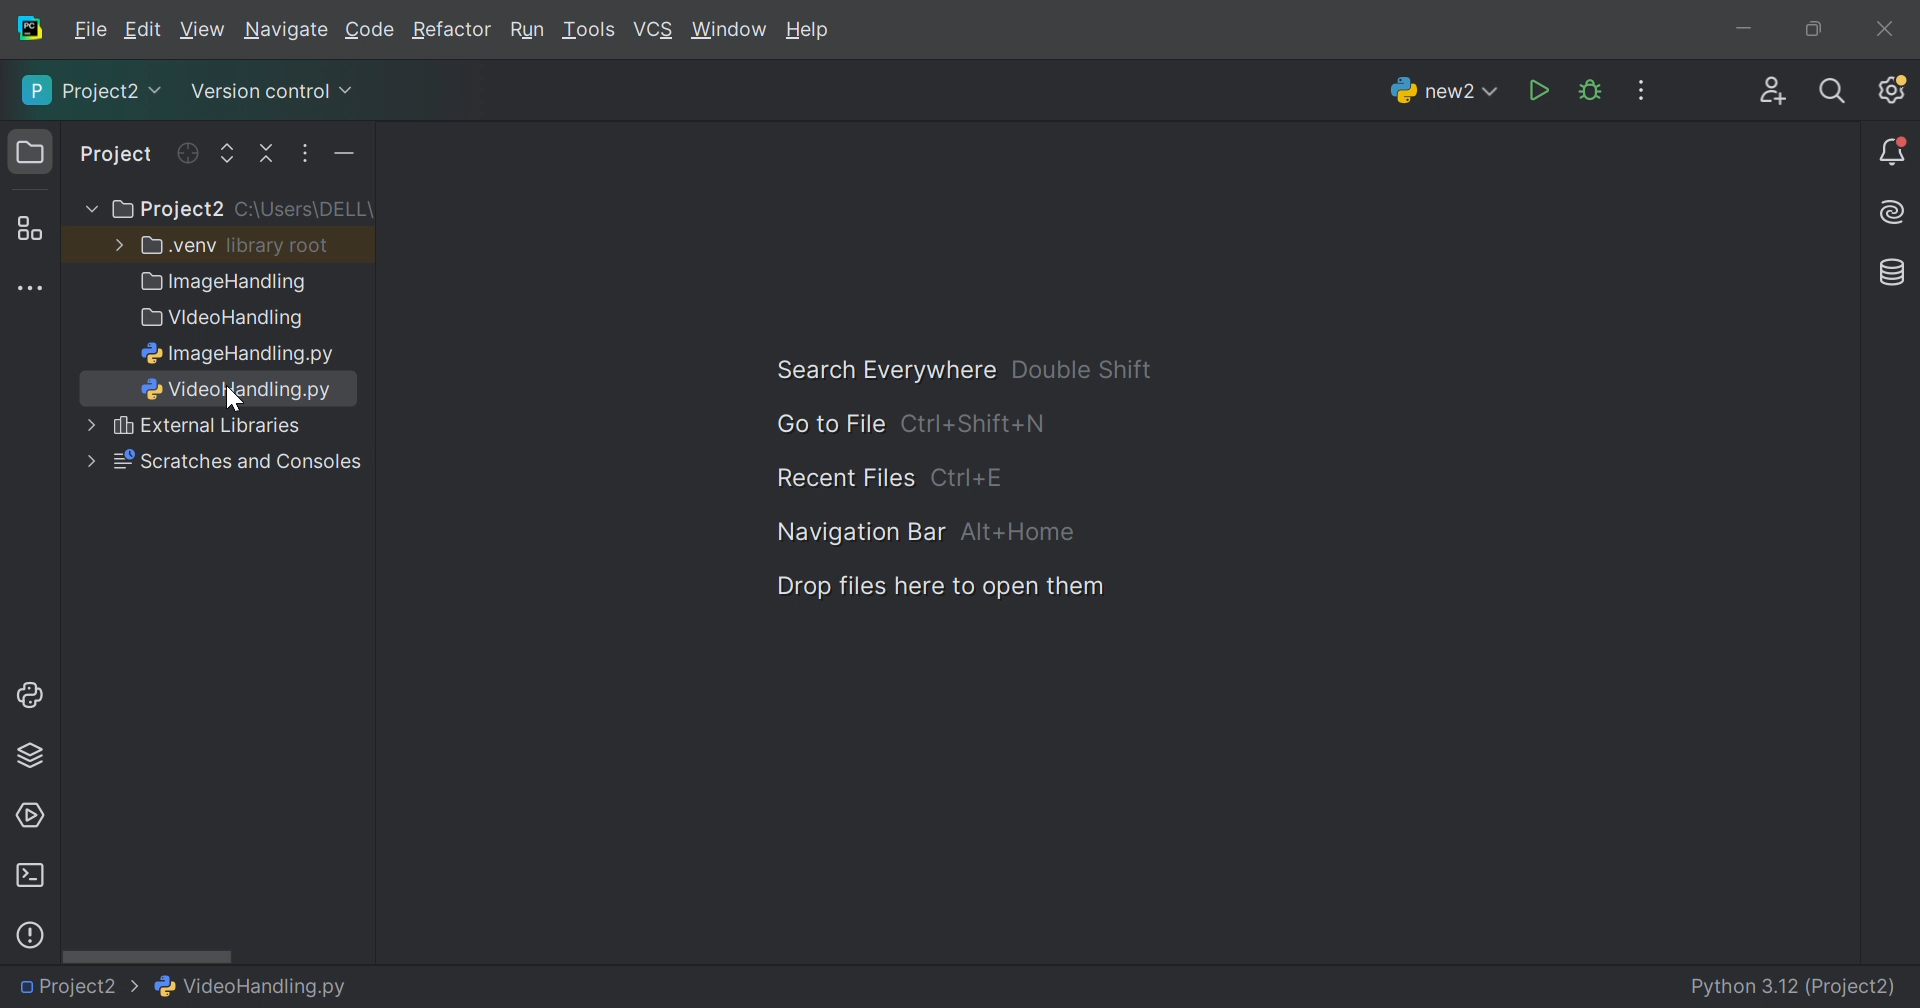 This screenshot has height=1008, width=1920. Describe the element at coordinates (1812, 31) in the screenshot. I see `Restore down` at that location.